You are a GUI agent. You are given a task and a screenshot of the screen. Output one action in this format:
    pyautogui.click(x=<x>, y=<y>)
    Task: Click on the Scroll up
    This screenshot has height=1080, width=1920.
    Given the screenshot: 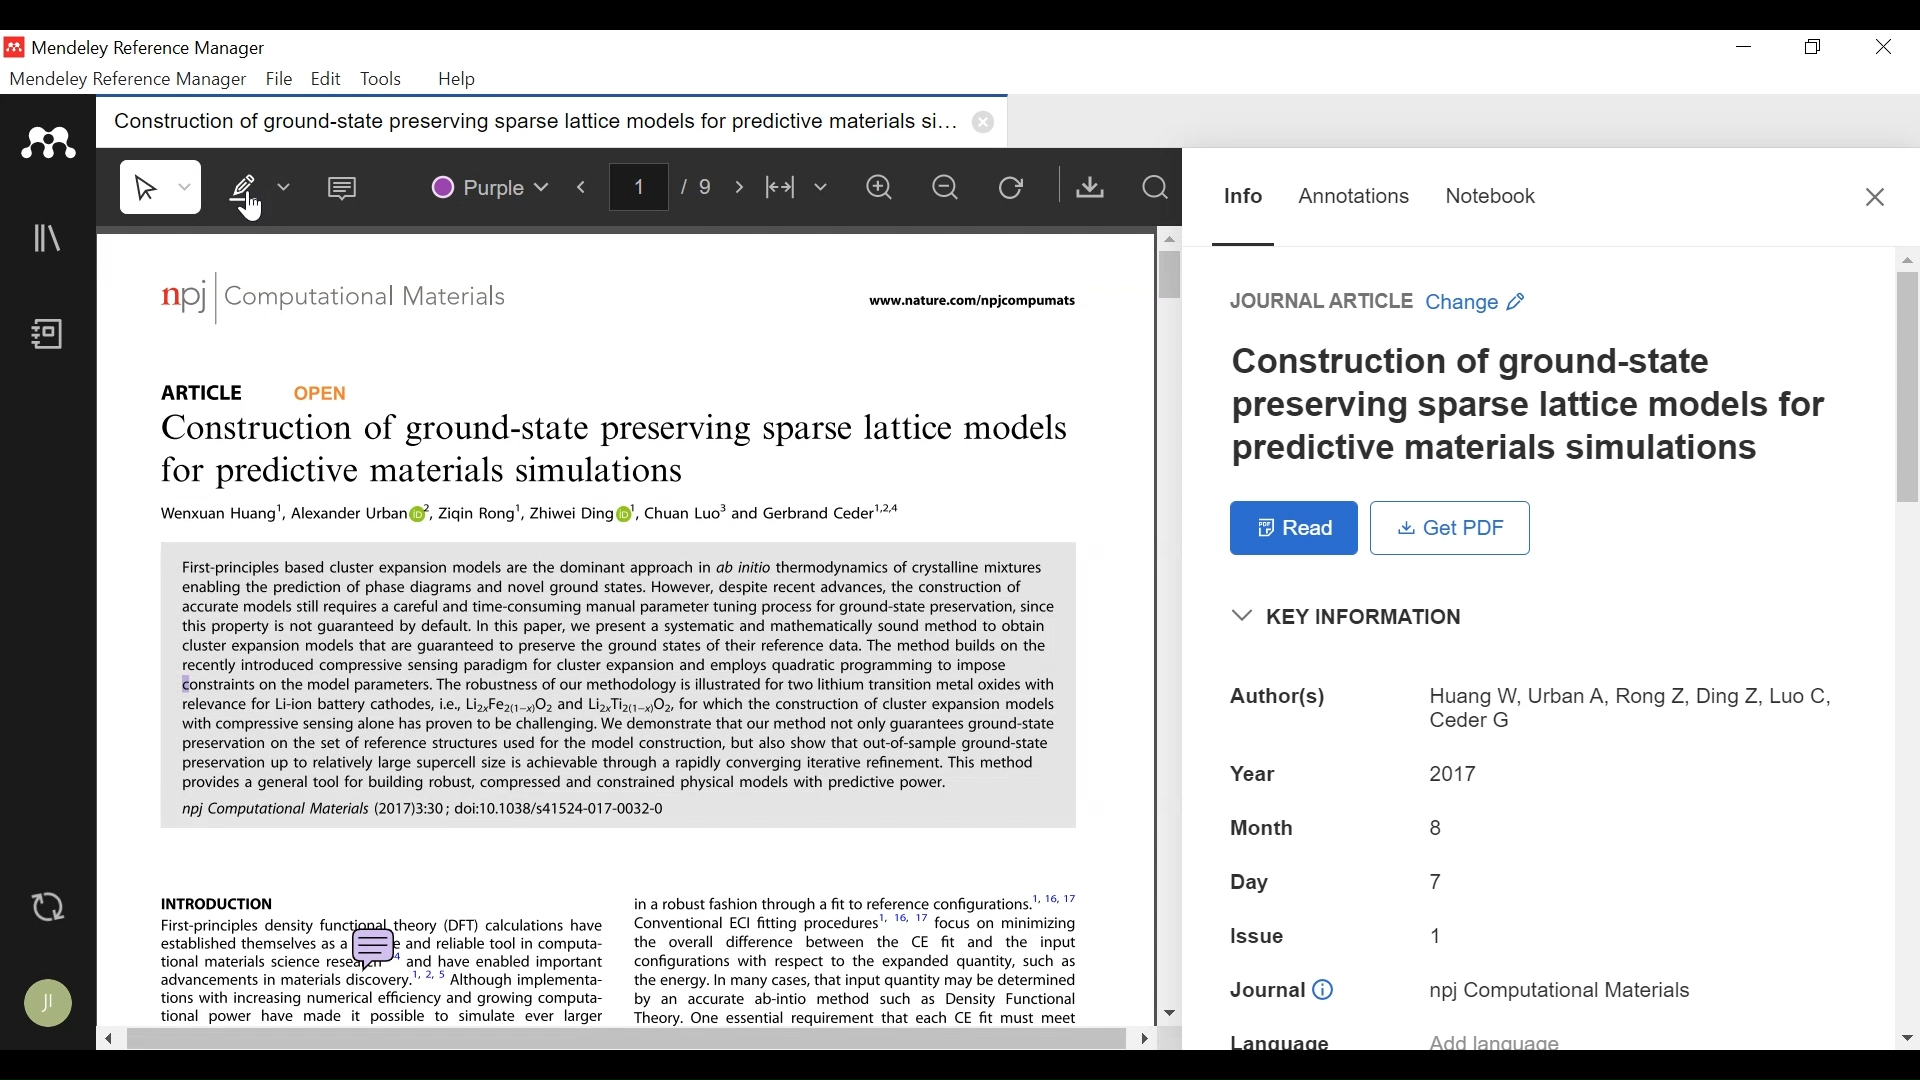 What is the action you would take?
    pyautogui.click(x=1167, y=238)
    